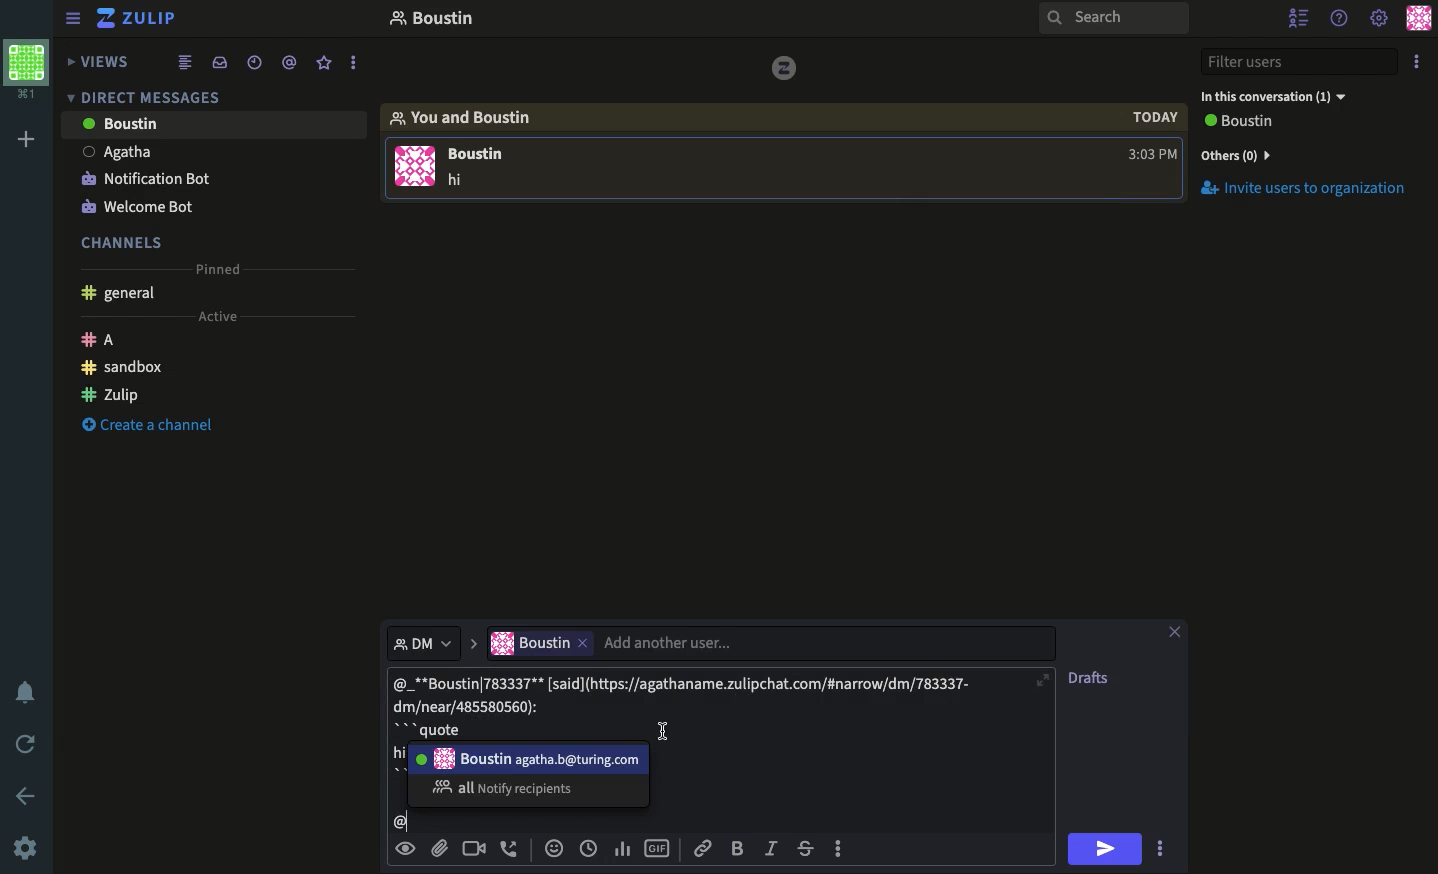 Image resolution: width=1438 pixels, height=874 pixels. Describe the element at coordinates (122, 293) in the screenshot. I see `General` at that location.